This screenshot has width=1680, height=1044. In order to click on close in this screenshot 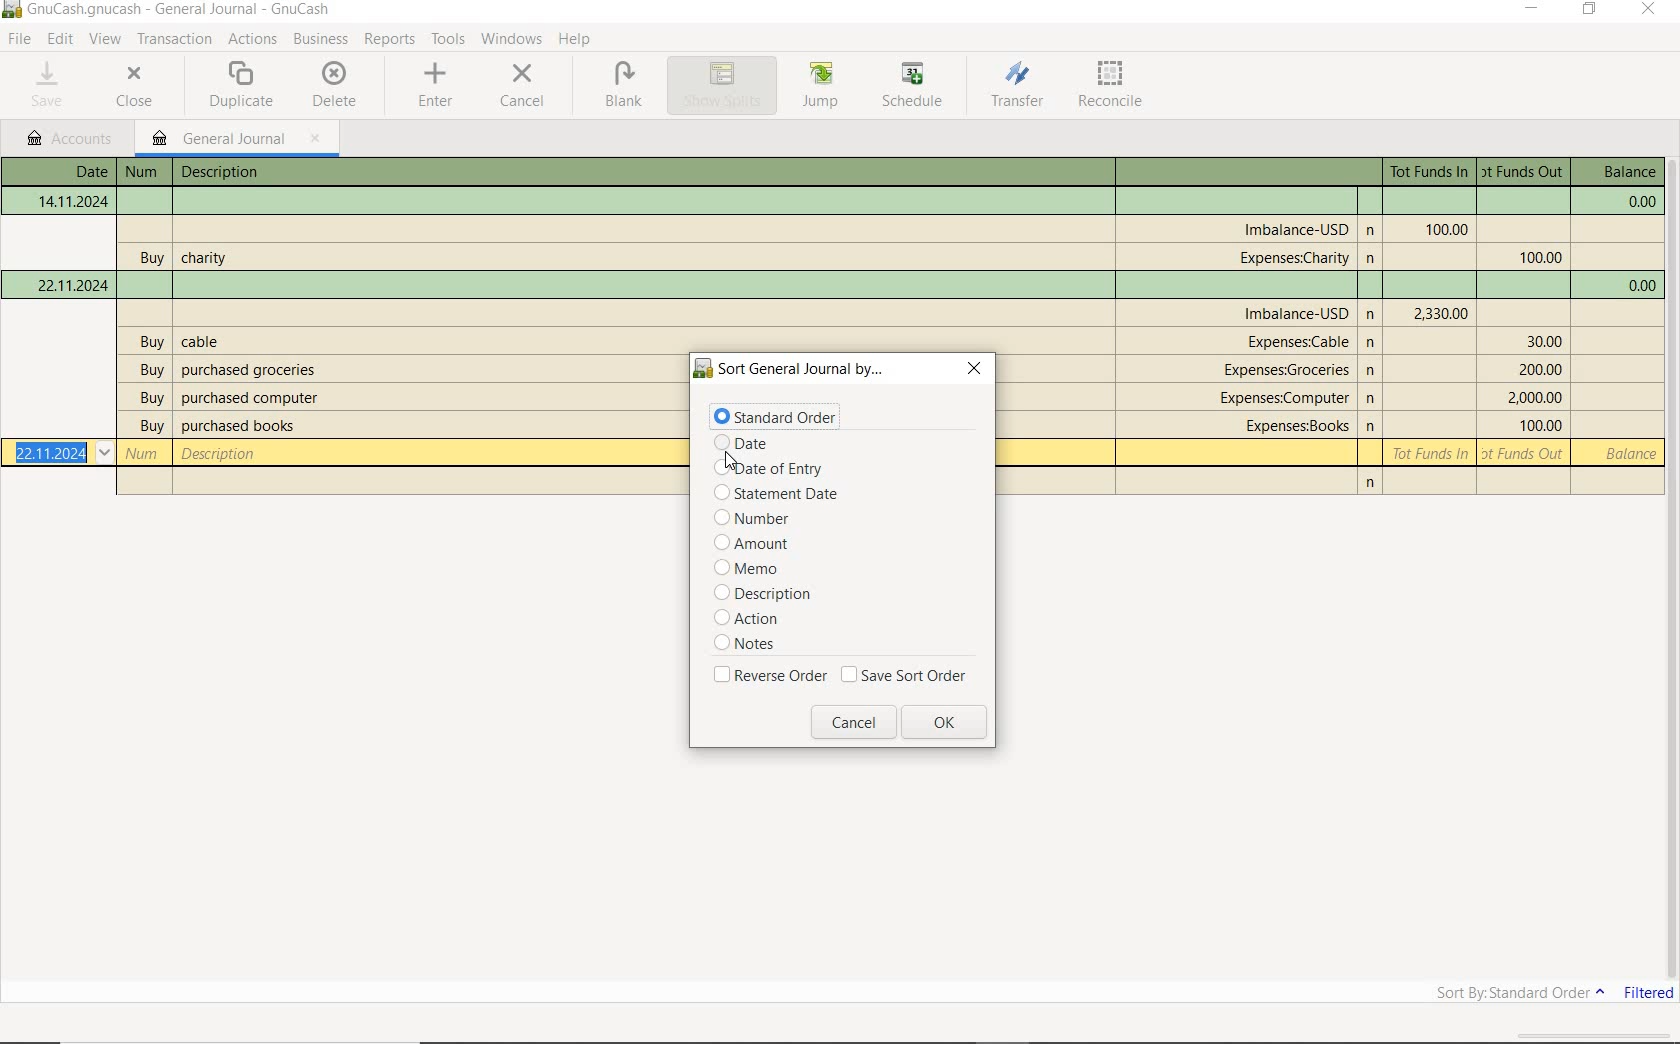, I will do `click(977, 369)`.